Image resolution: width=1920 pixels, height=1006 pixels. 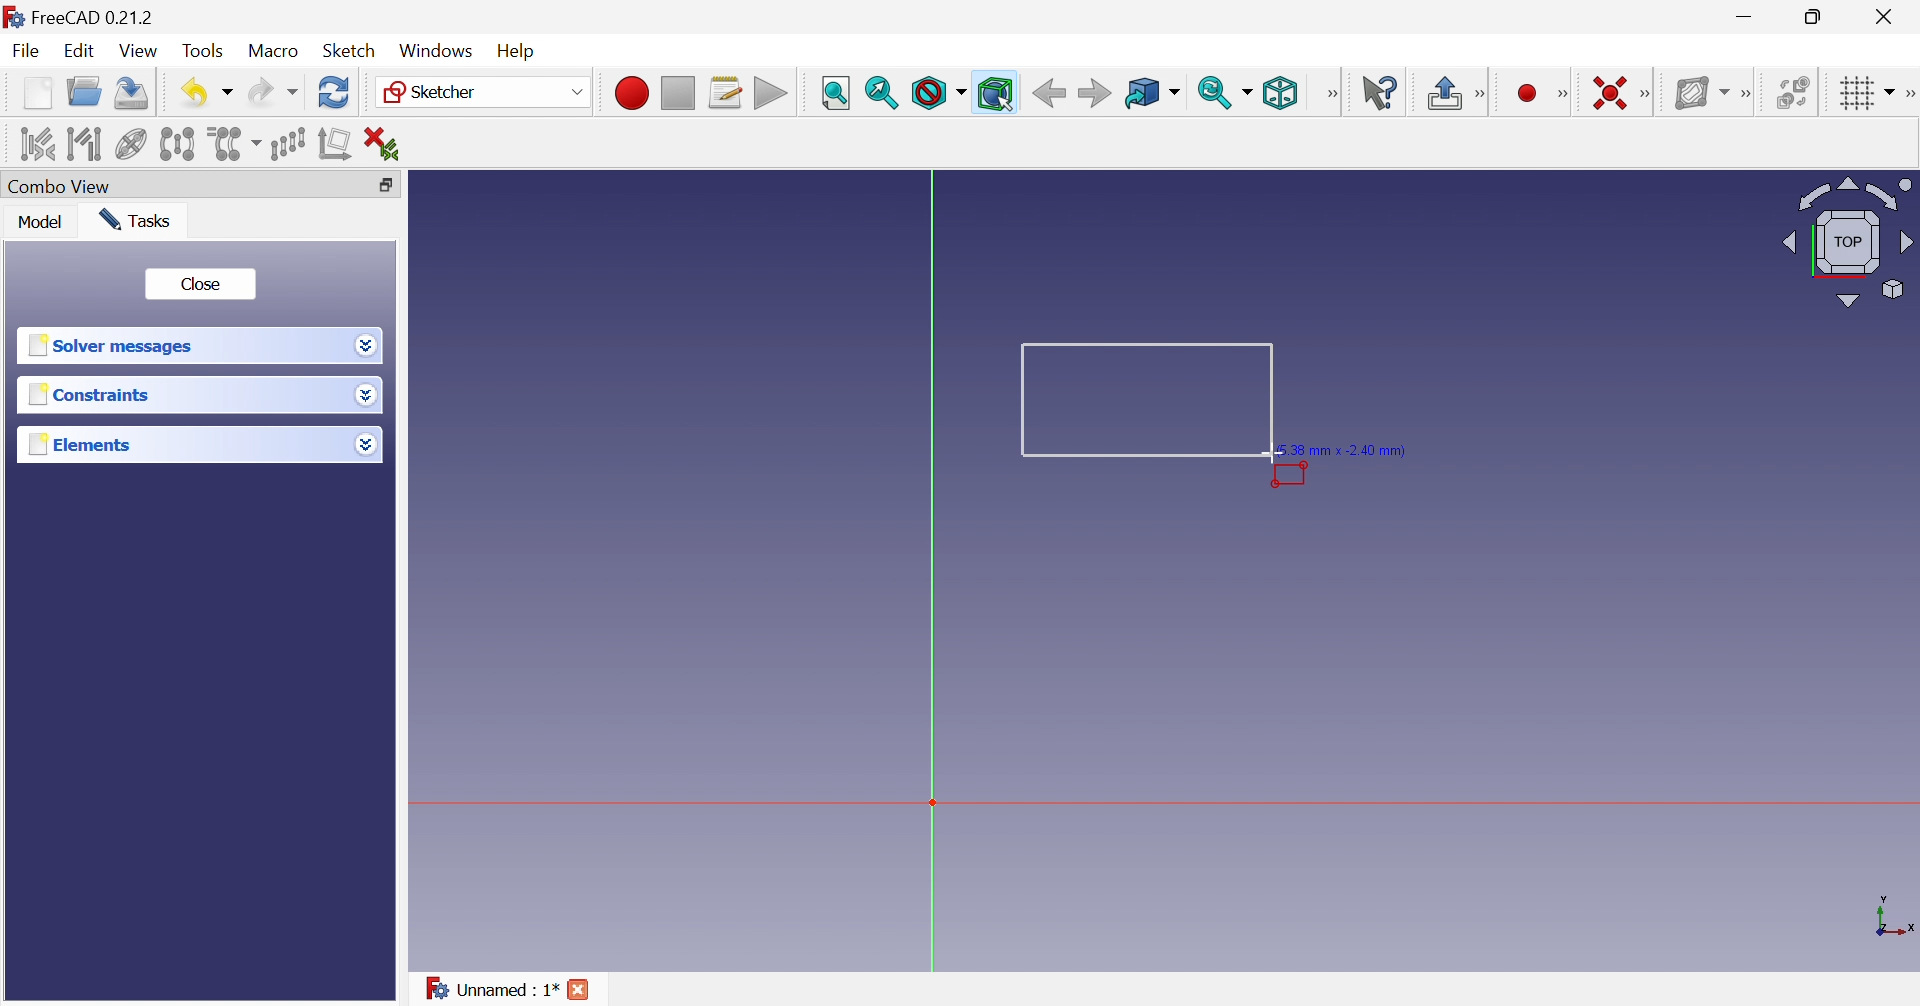 What do you see at coordinates (1885, 16) in the screenshot?
I see `Close` at bounding box center [1885, 16].